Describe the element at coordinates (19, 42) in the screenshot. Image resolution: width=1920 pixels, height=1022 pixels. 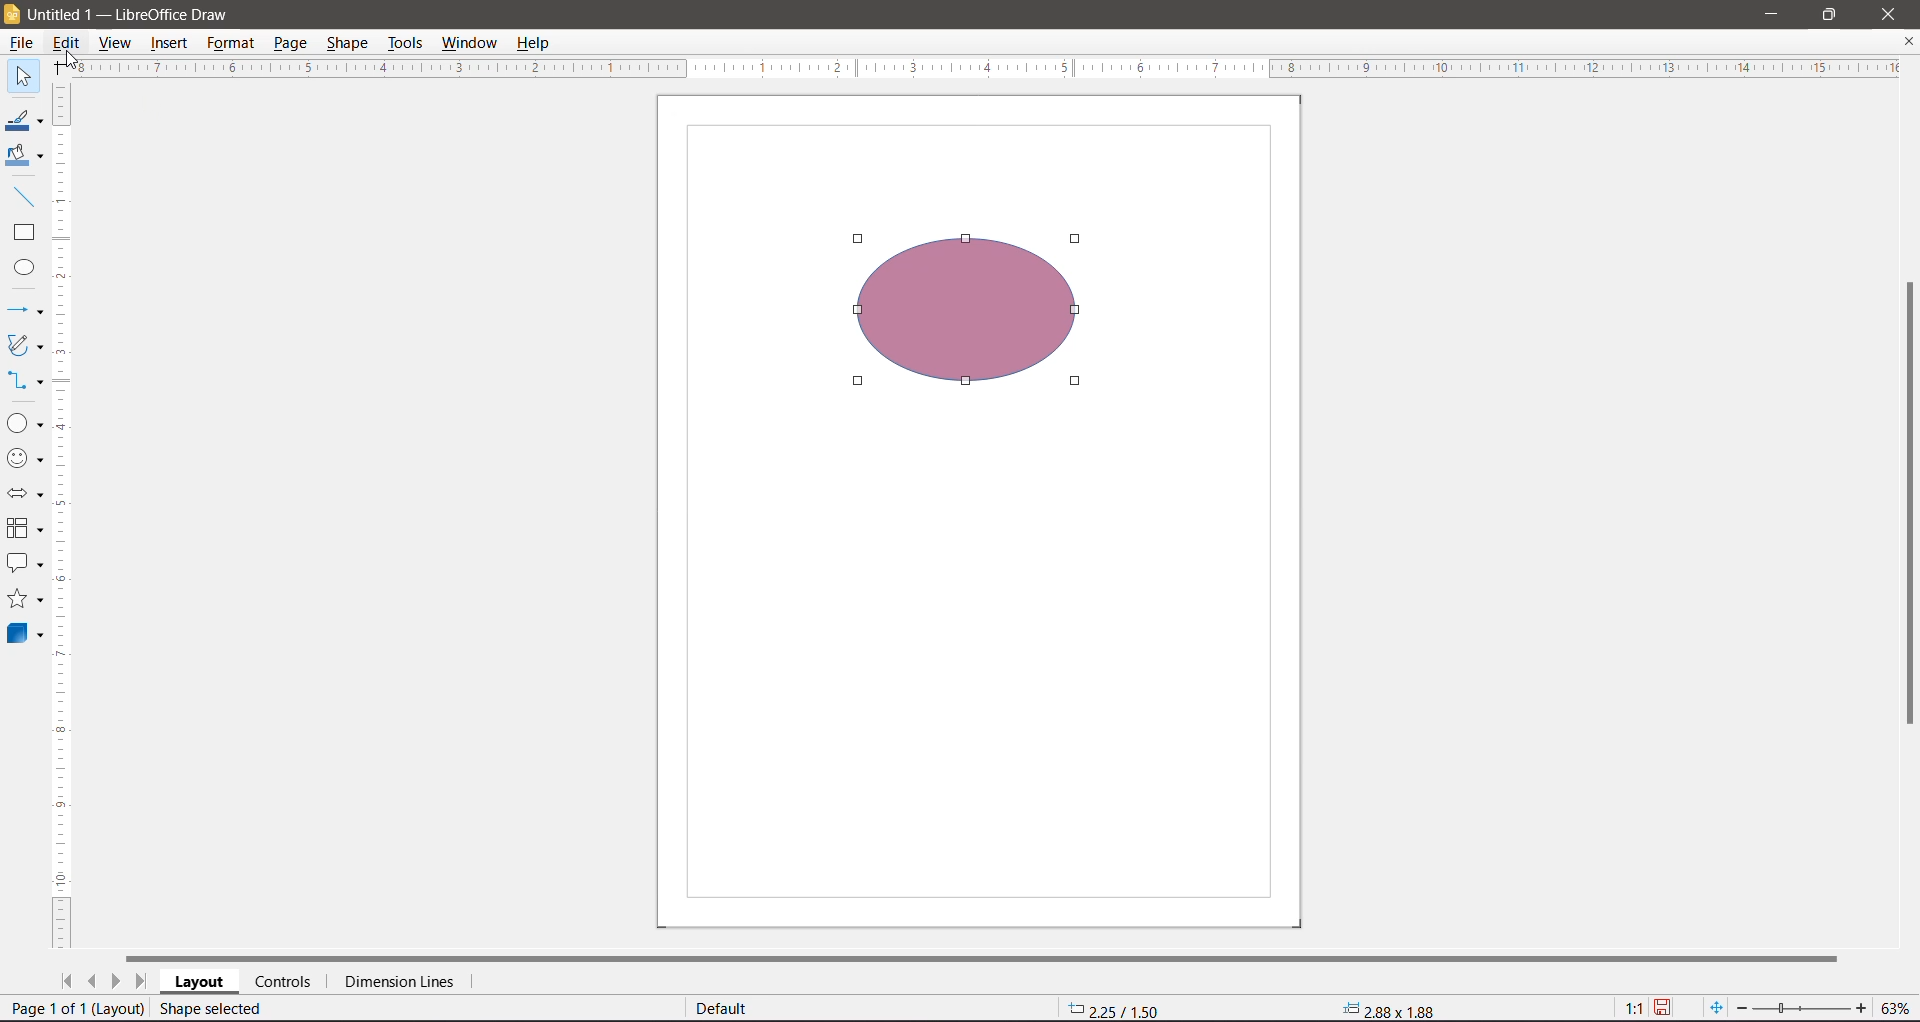
I see `File` at that location.